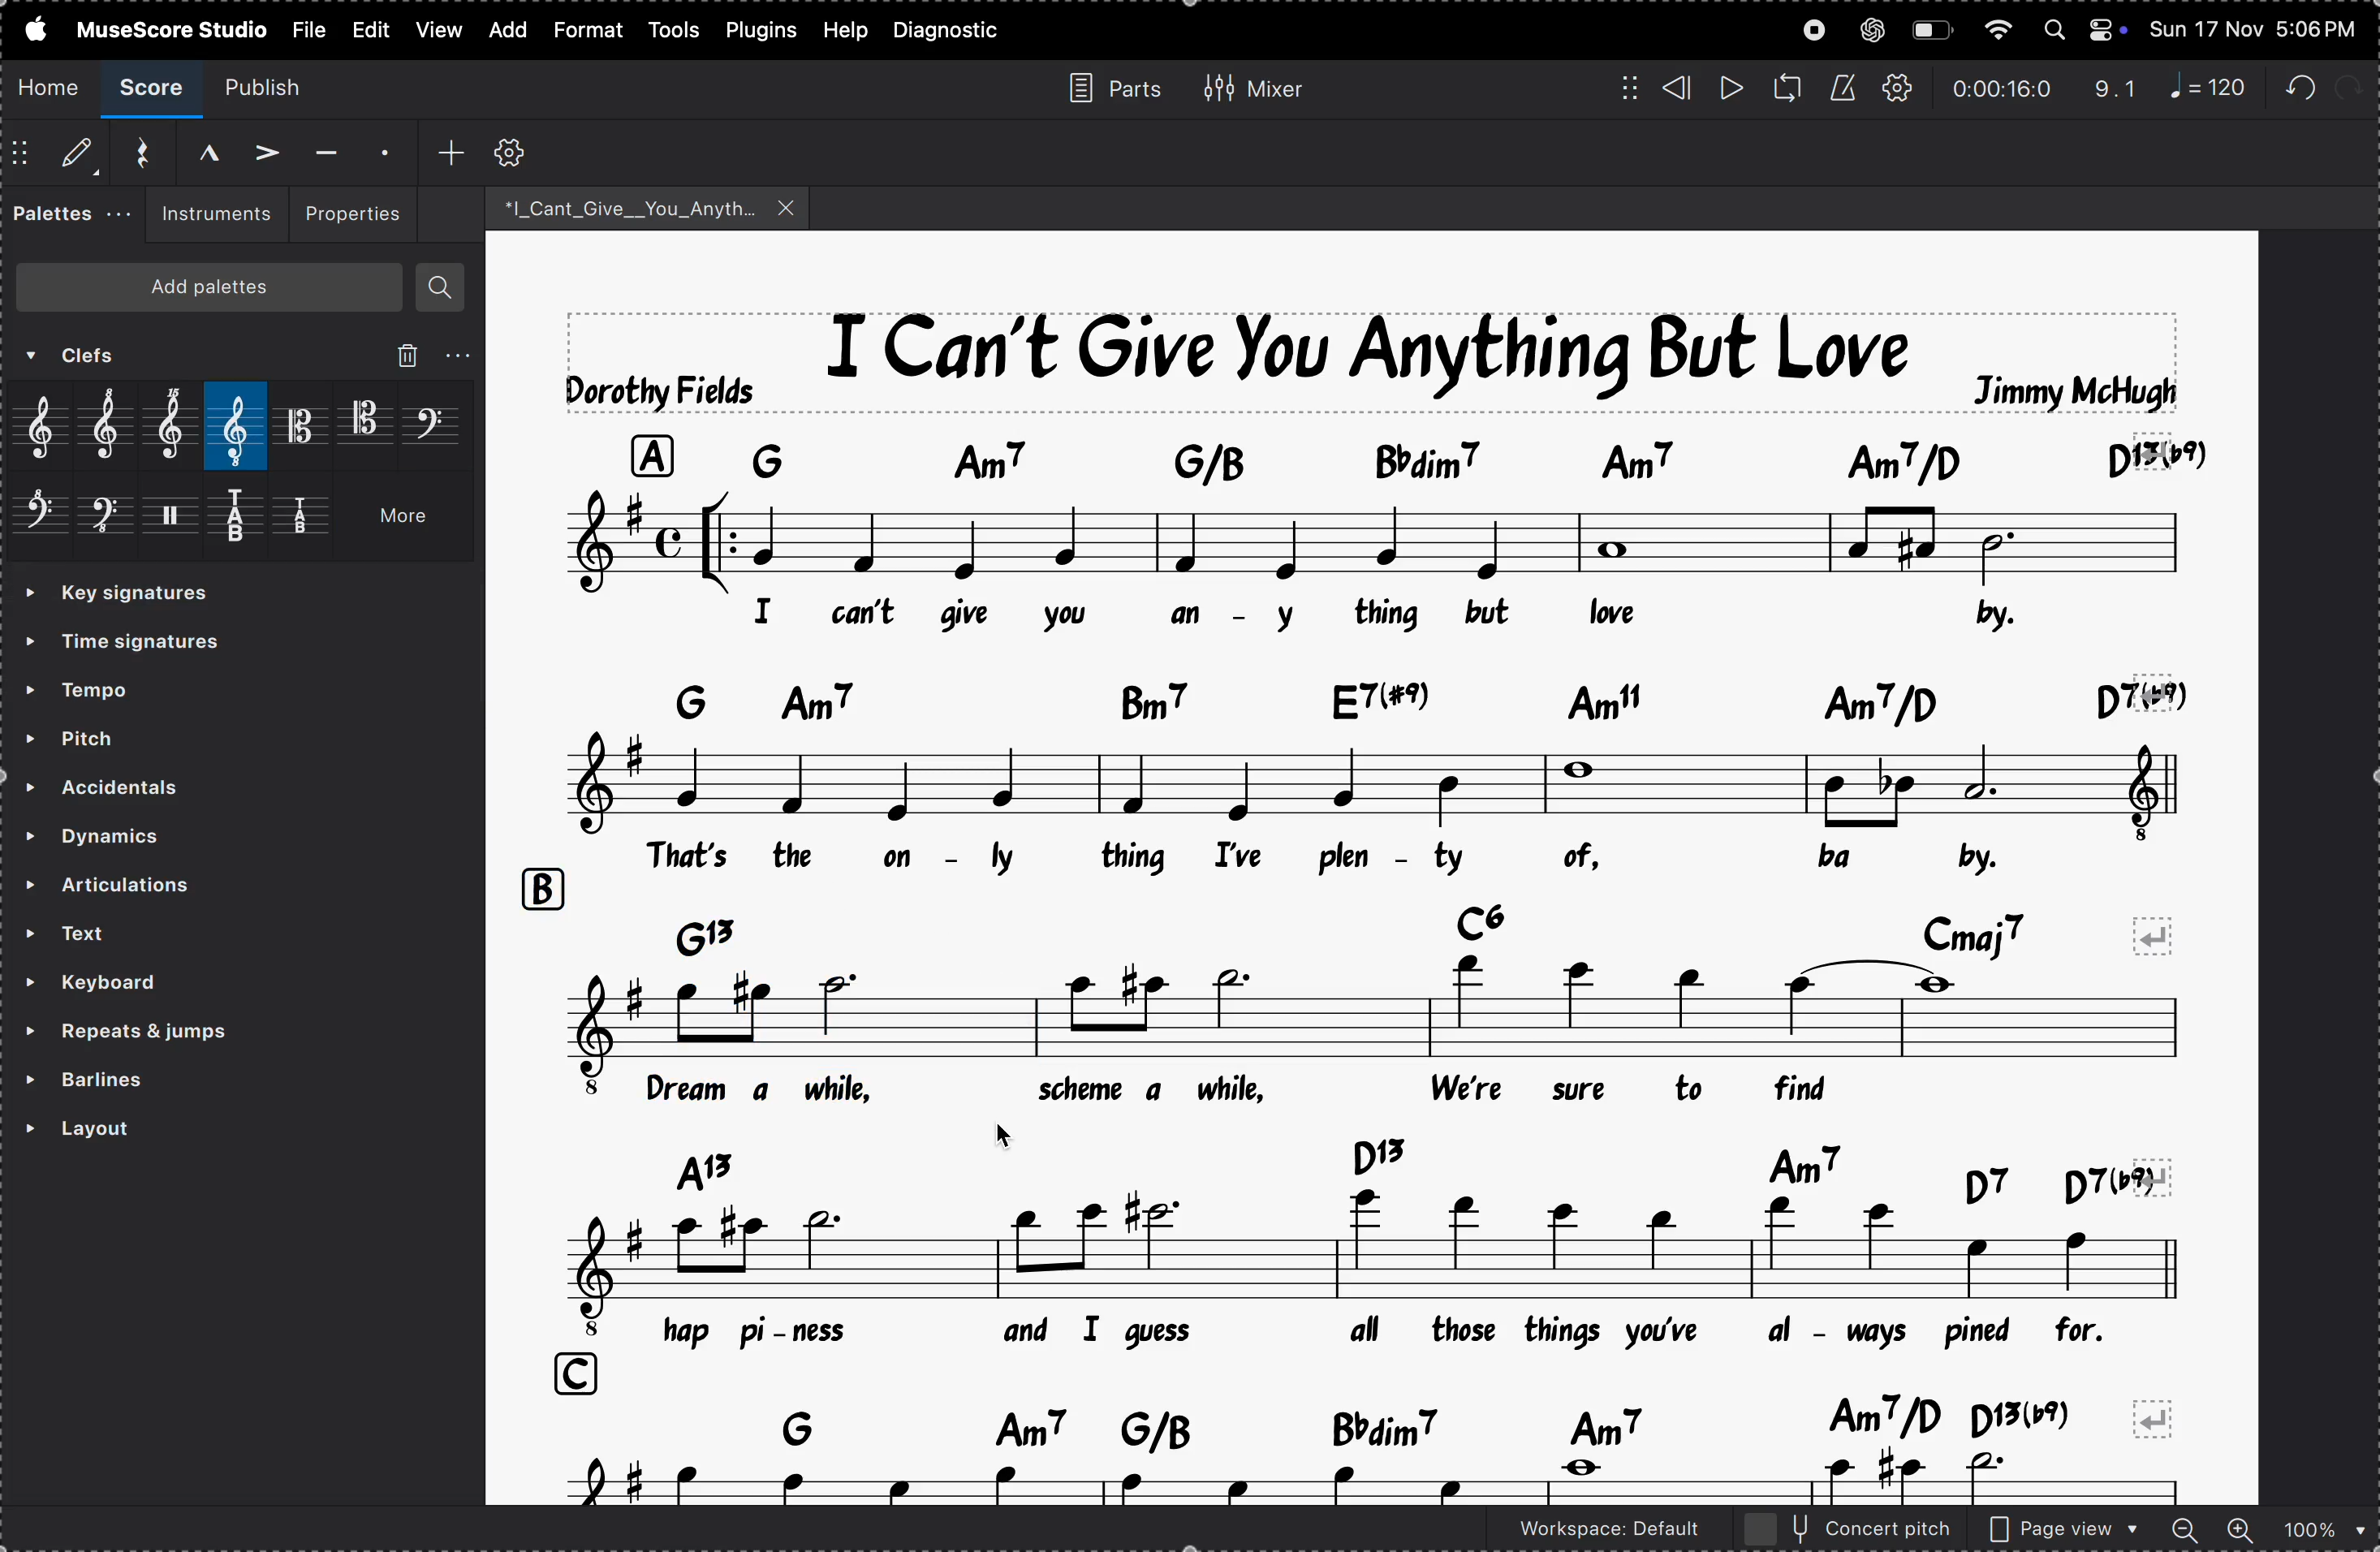  Describe the element at coordinates (204, 933) in the screenshot. I see `text` at that location.